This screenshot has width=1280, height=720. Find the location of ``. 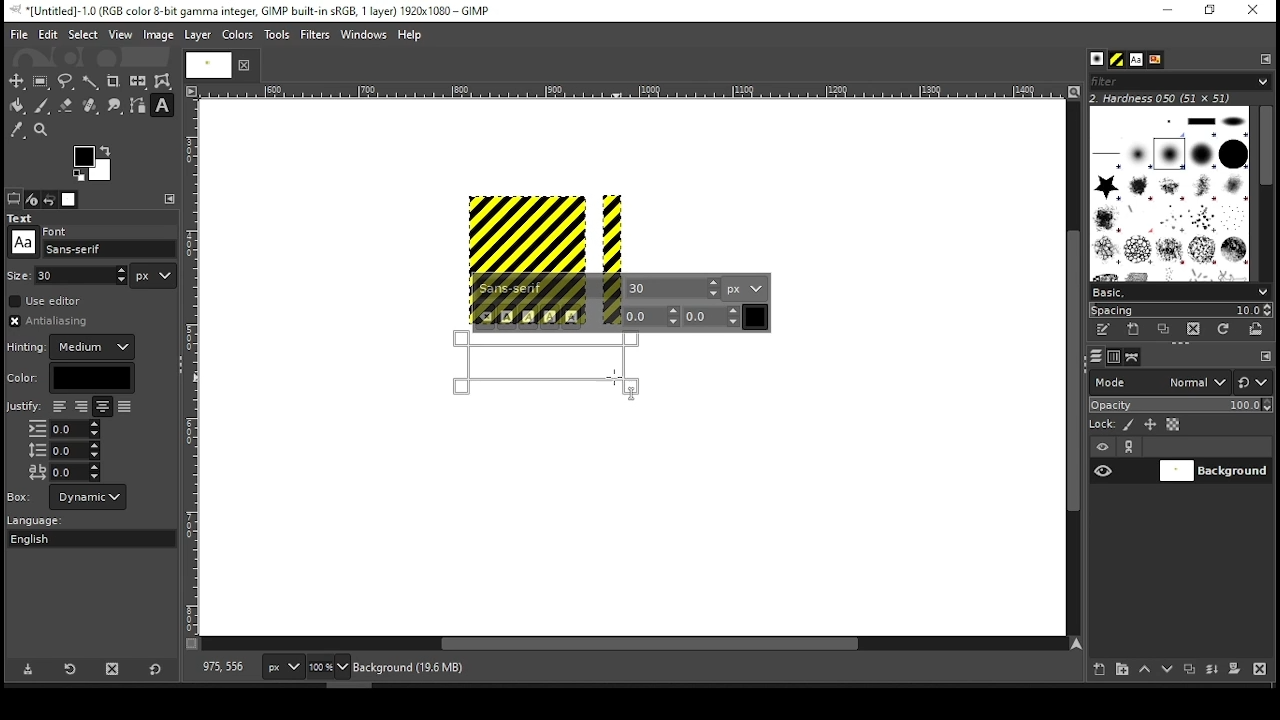

 is located at coordinates (23, 242).